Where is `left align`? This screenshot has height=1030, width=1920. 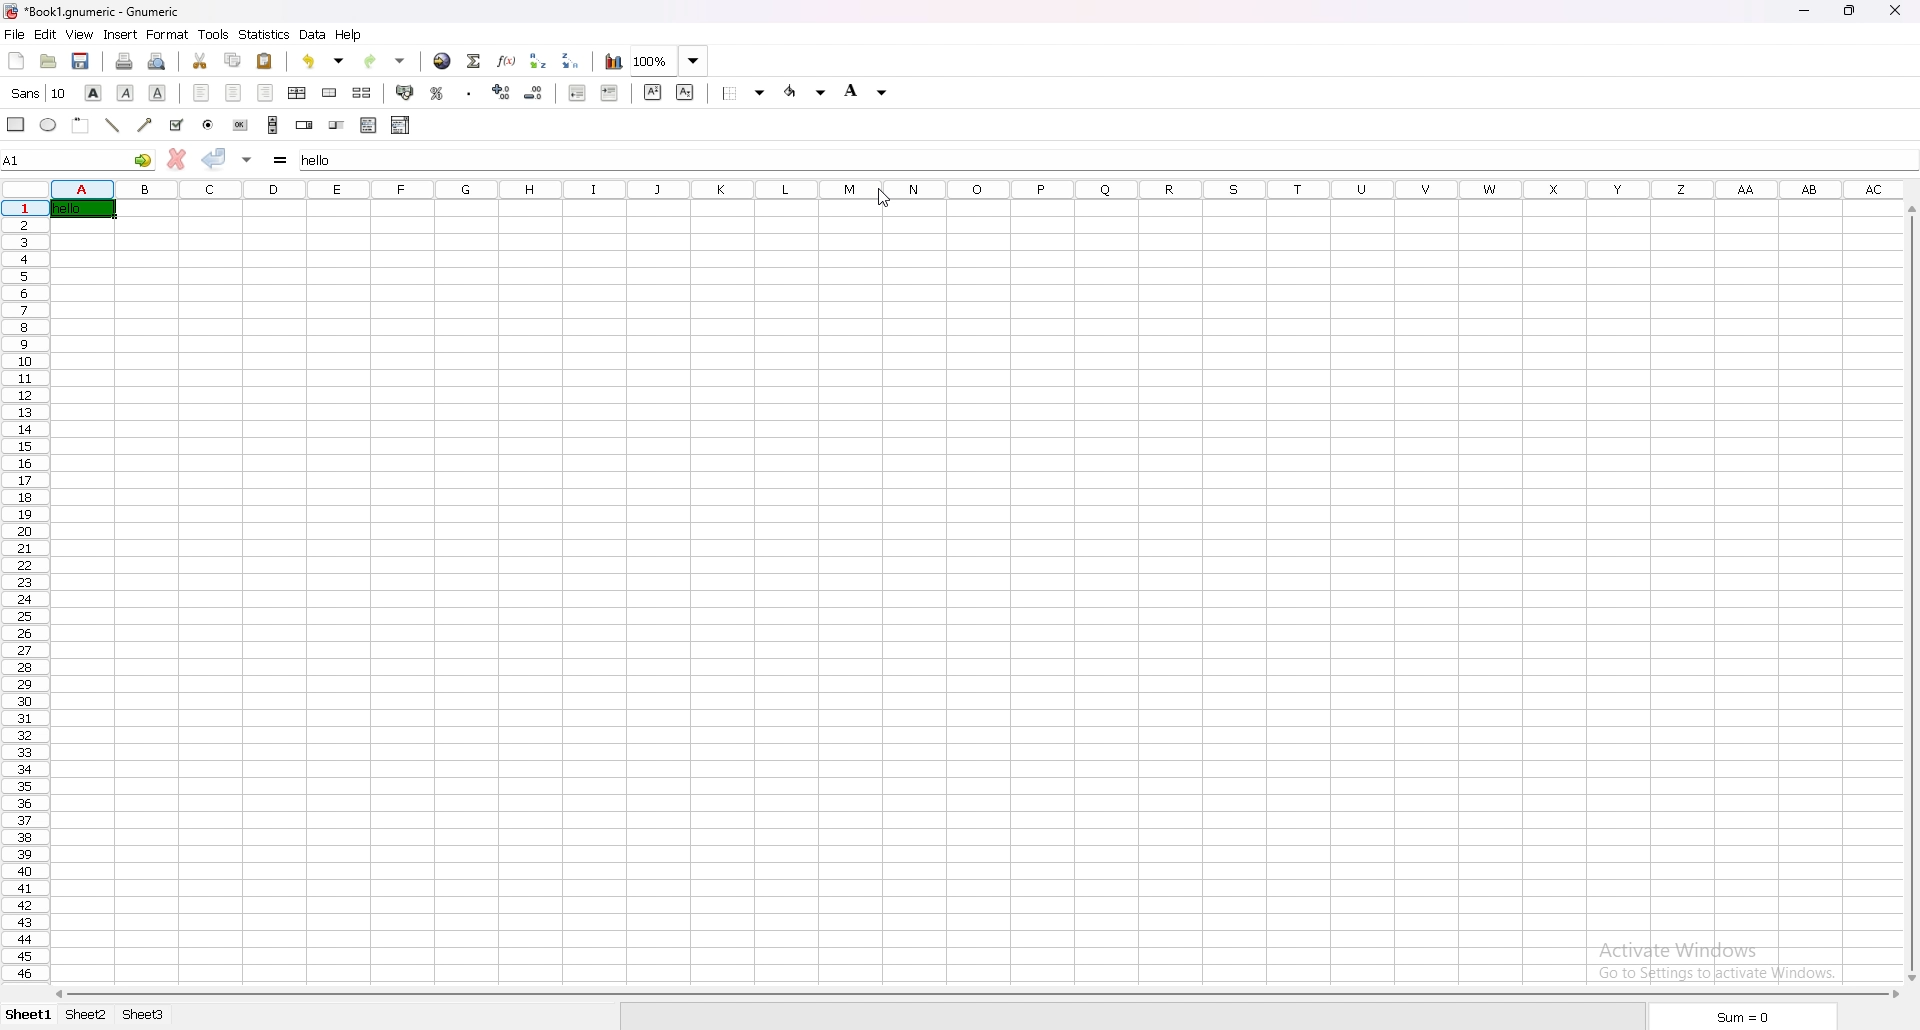
left align is located at coordinates (204, 92).